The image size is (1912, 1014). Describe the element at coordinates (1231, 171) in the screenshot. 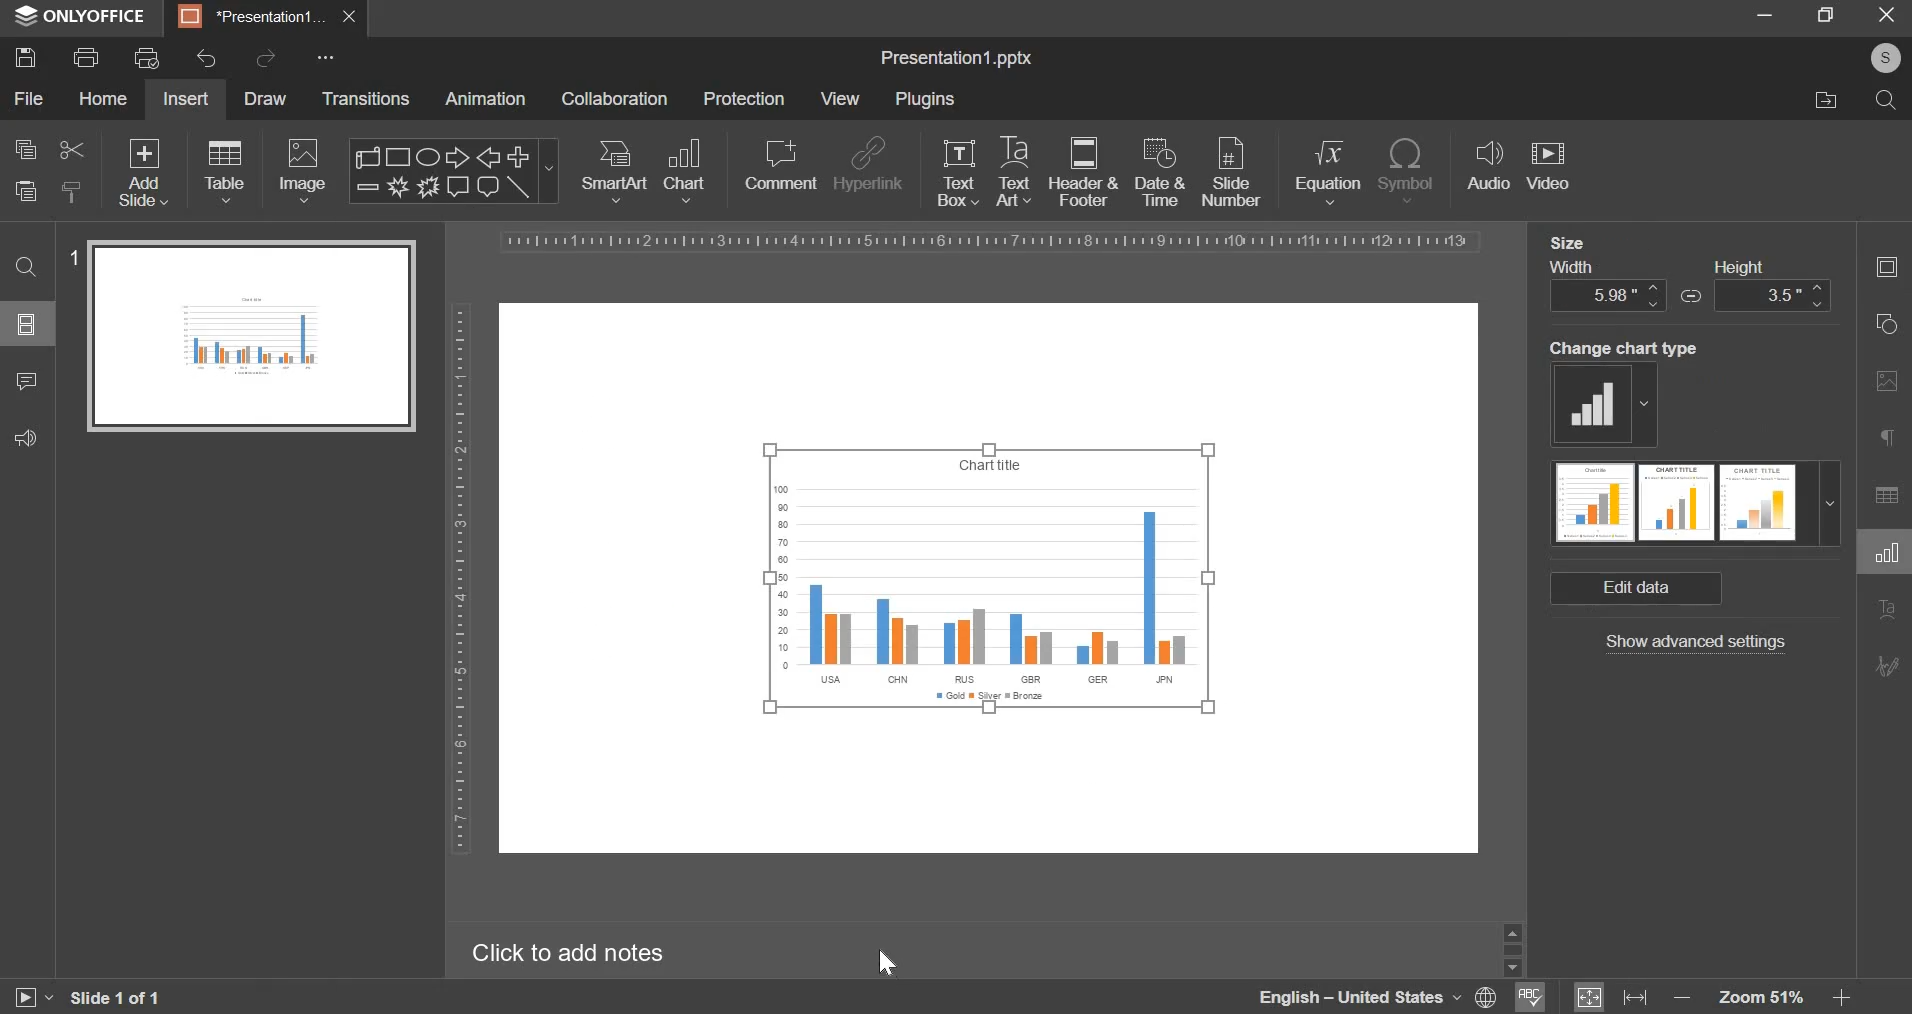

I see `slide number` at that location.